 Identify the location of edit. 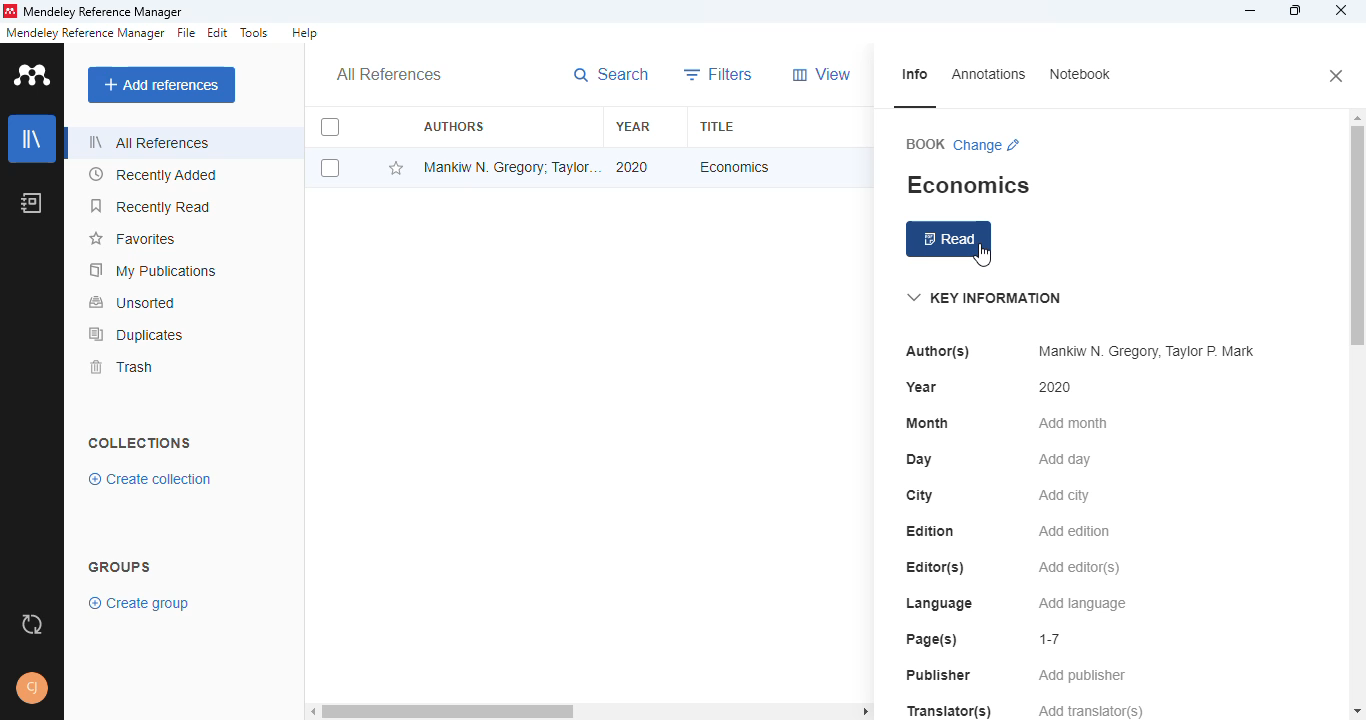
(219, 34).